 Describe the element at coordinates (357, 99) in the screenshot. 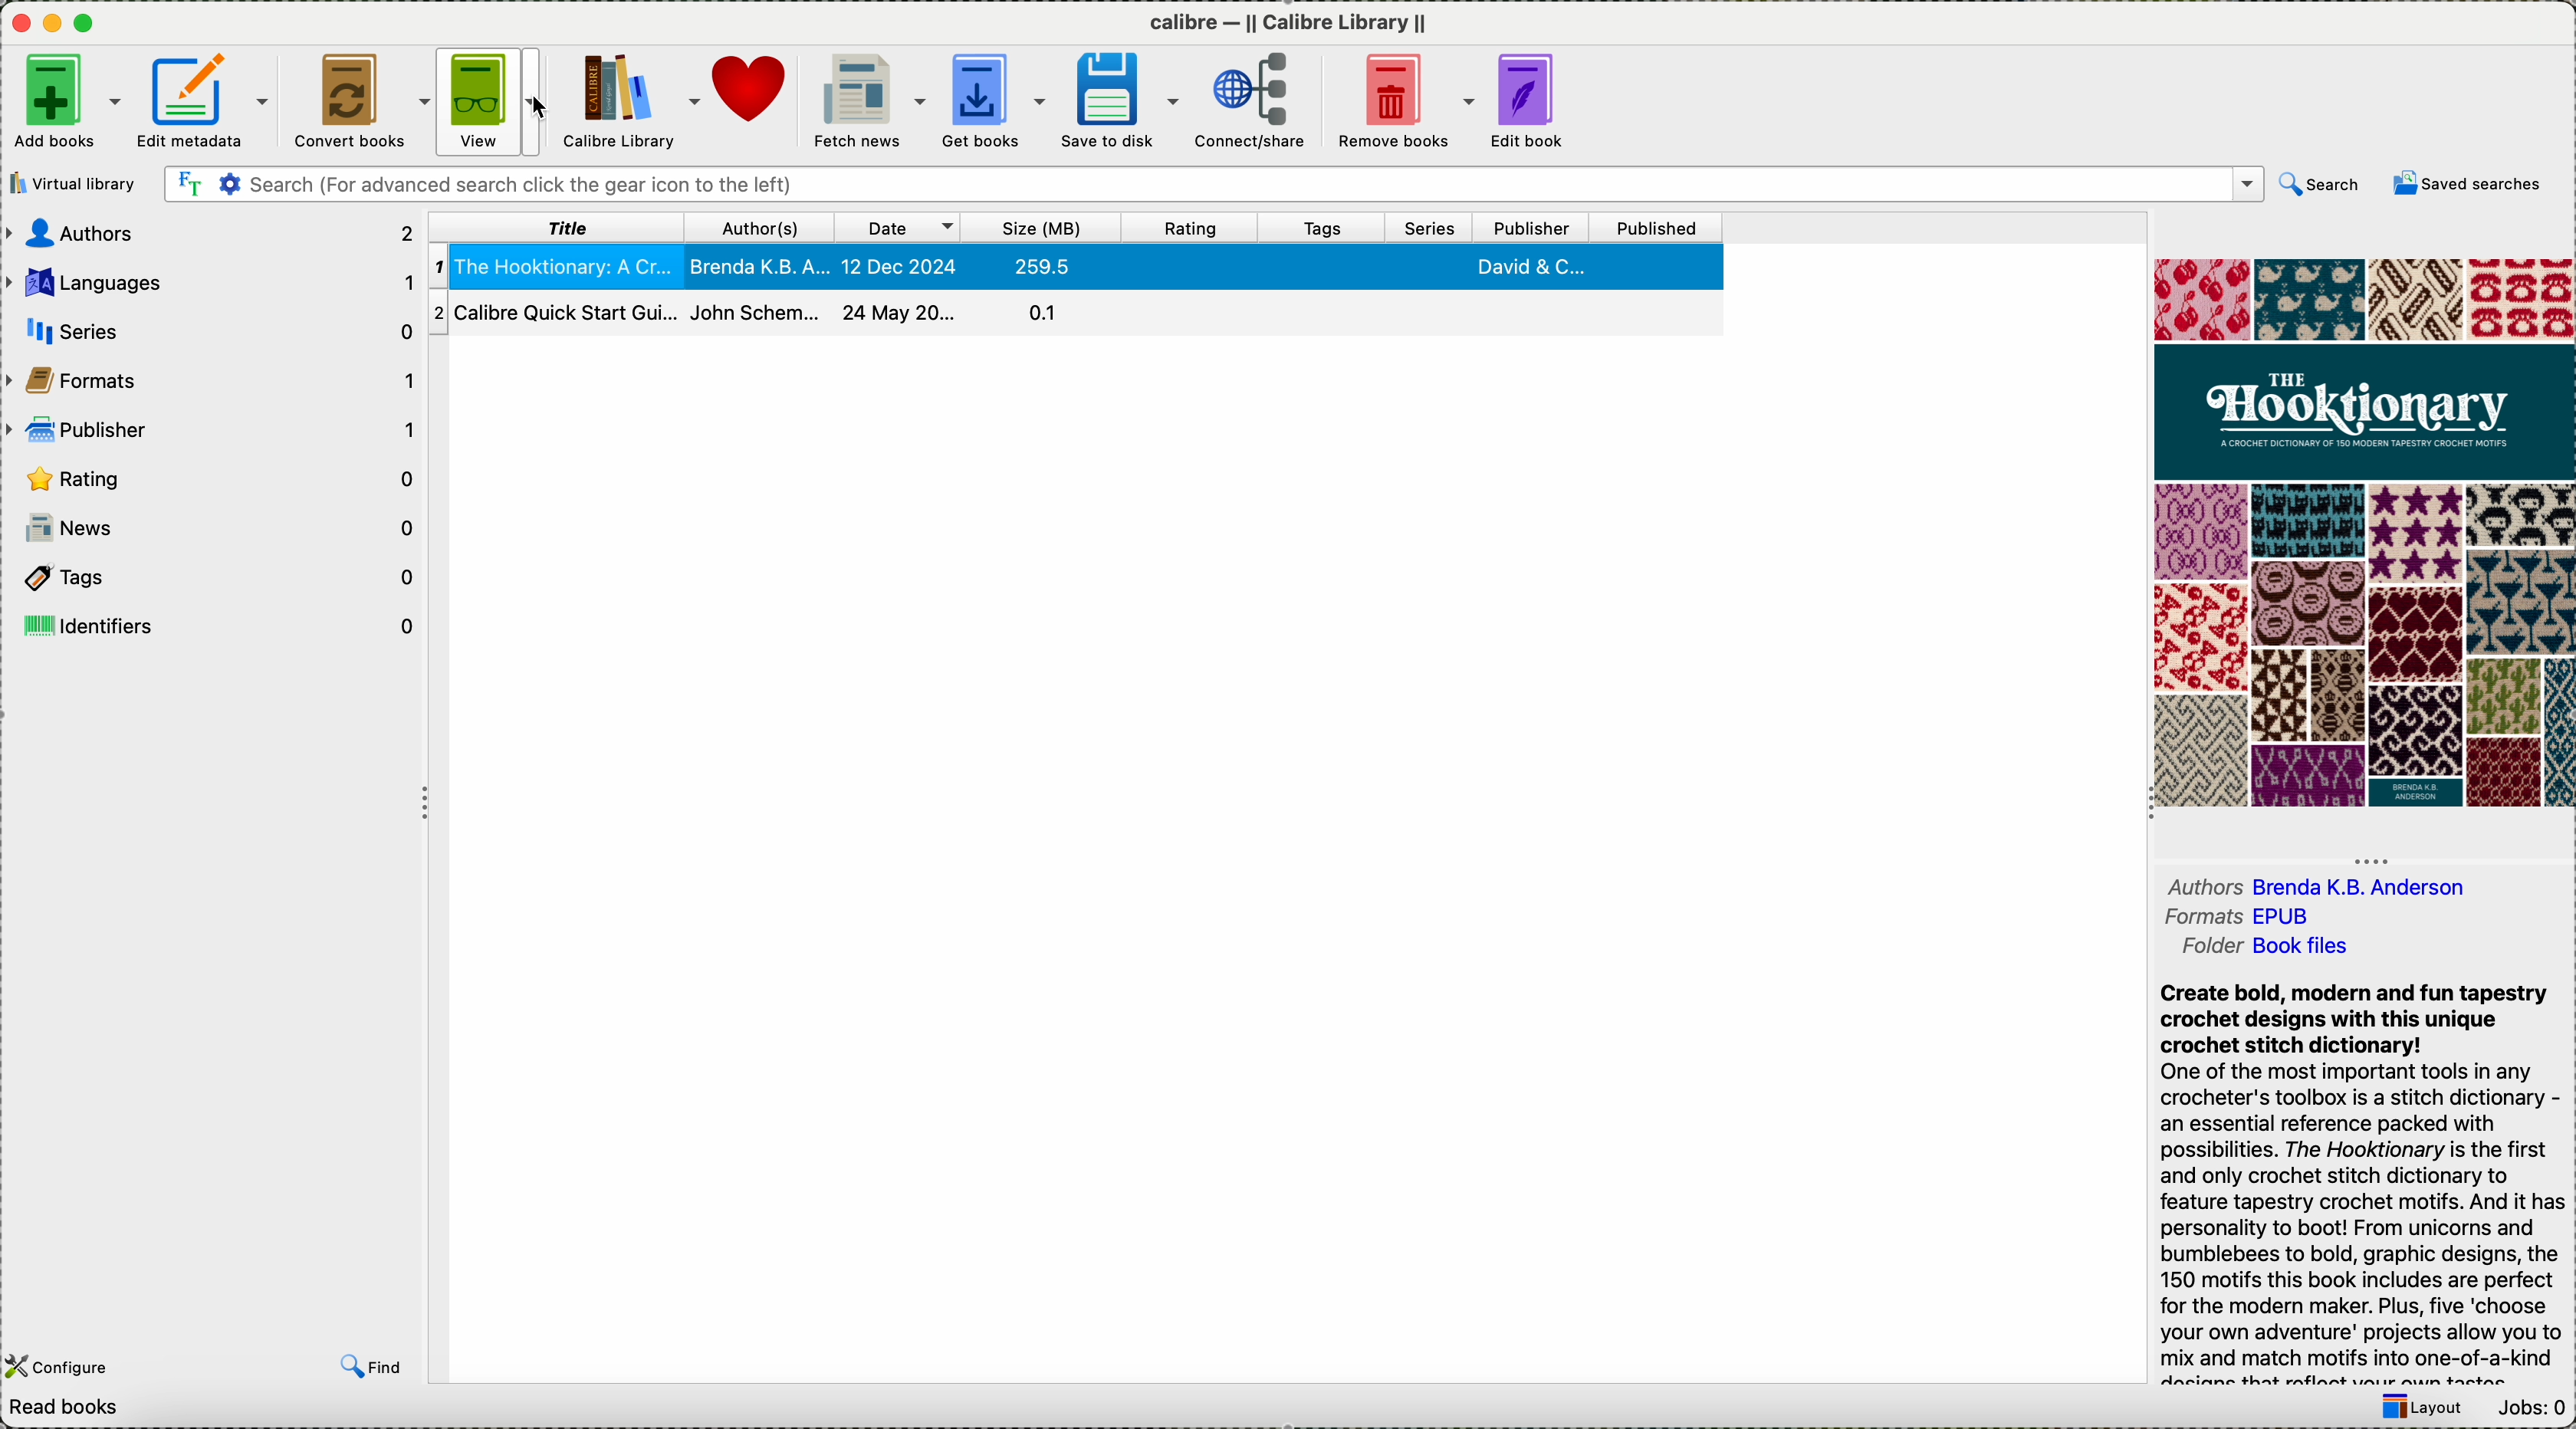

I see `convert books` at that location.